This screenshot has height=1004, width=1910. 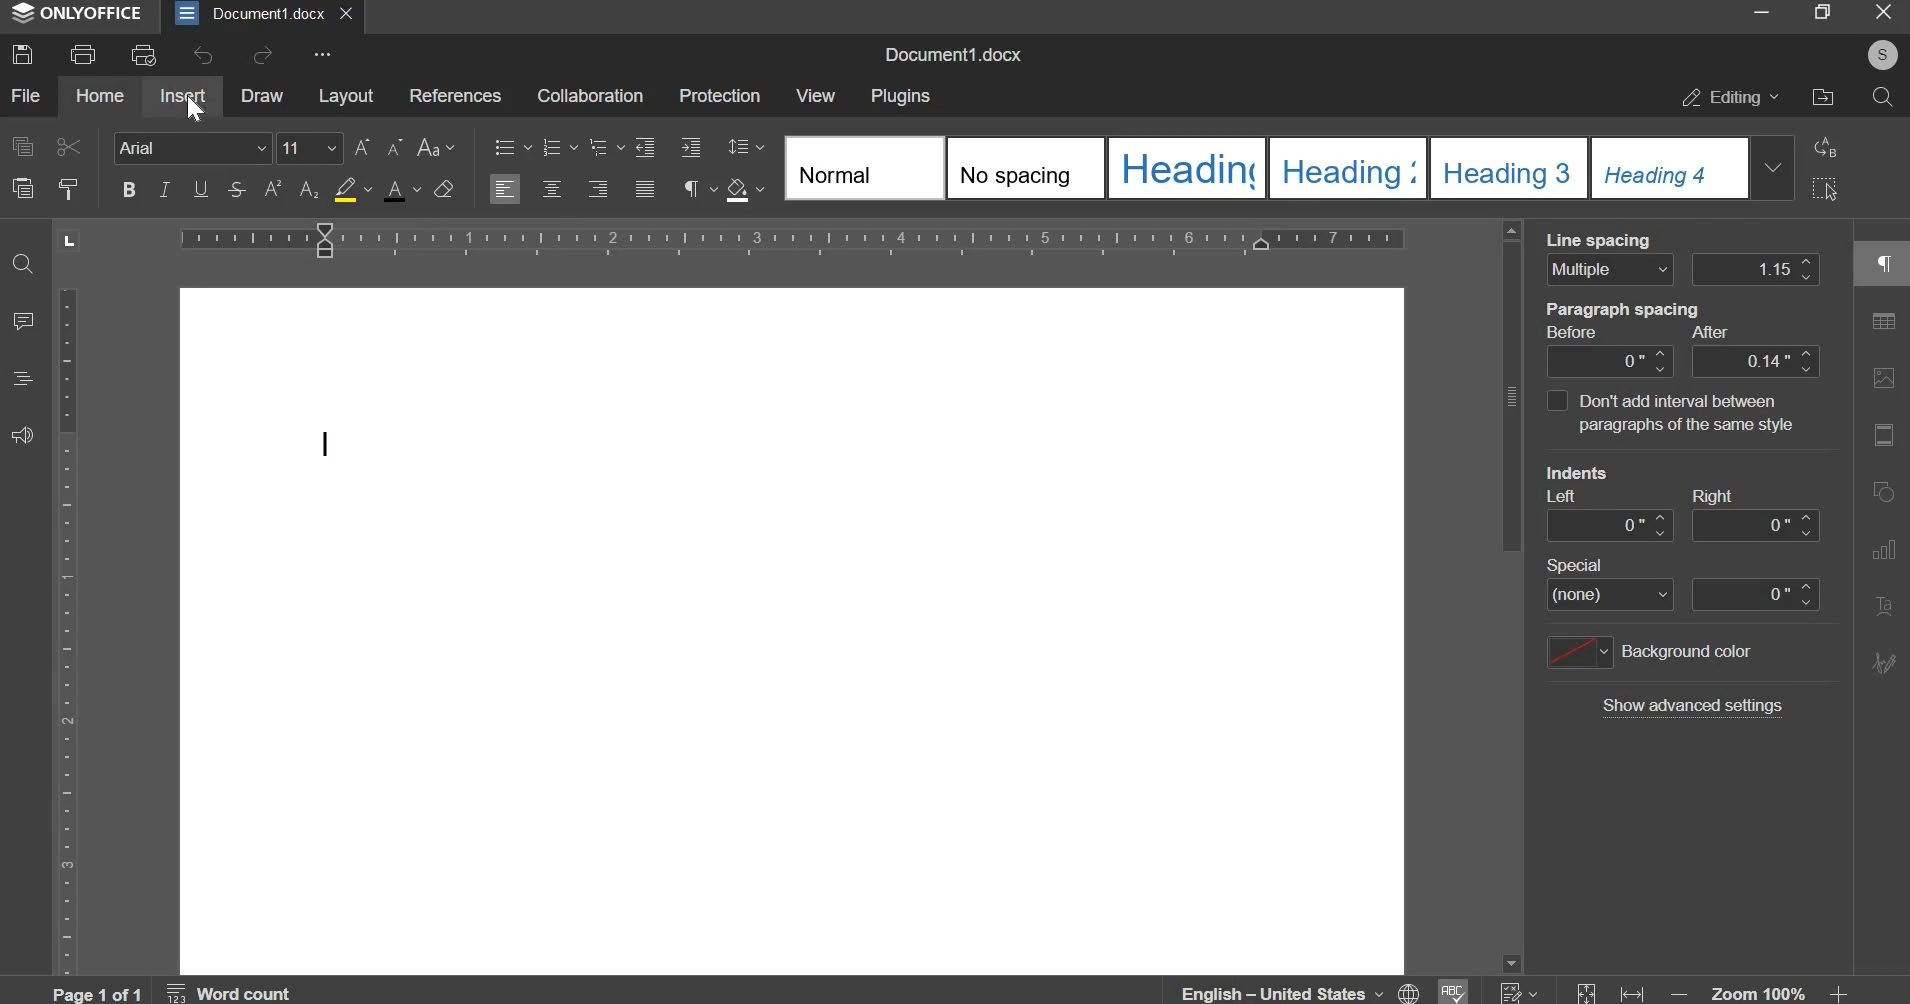 What do you see at coordinates (262, 95) in the screenshot?
I see `draw` at bounding box center [262, 95].